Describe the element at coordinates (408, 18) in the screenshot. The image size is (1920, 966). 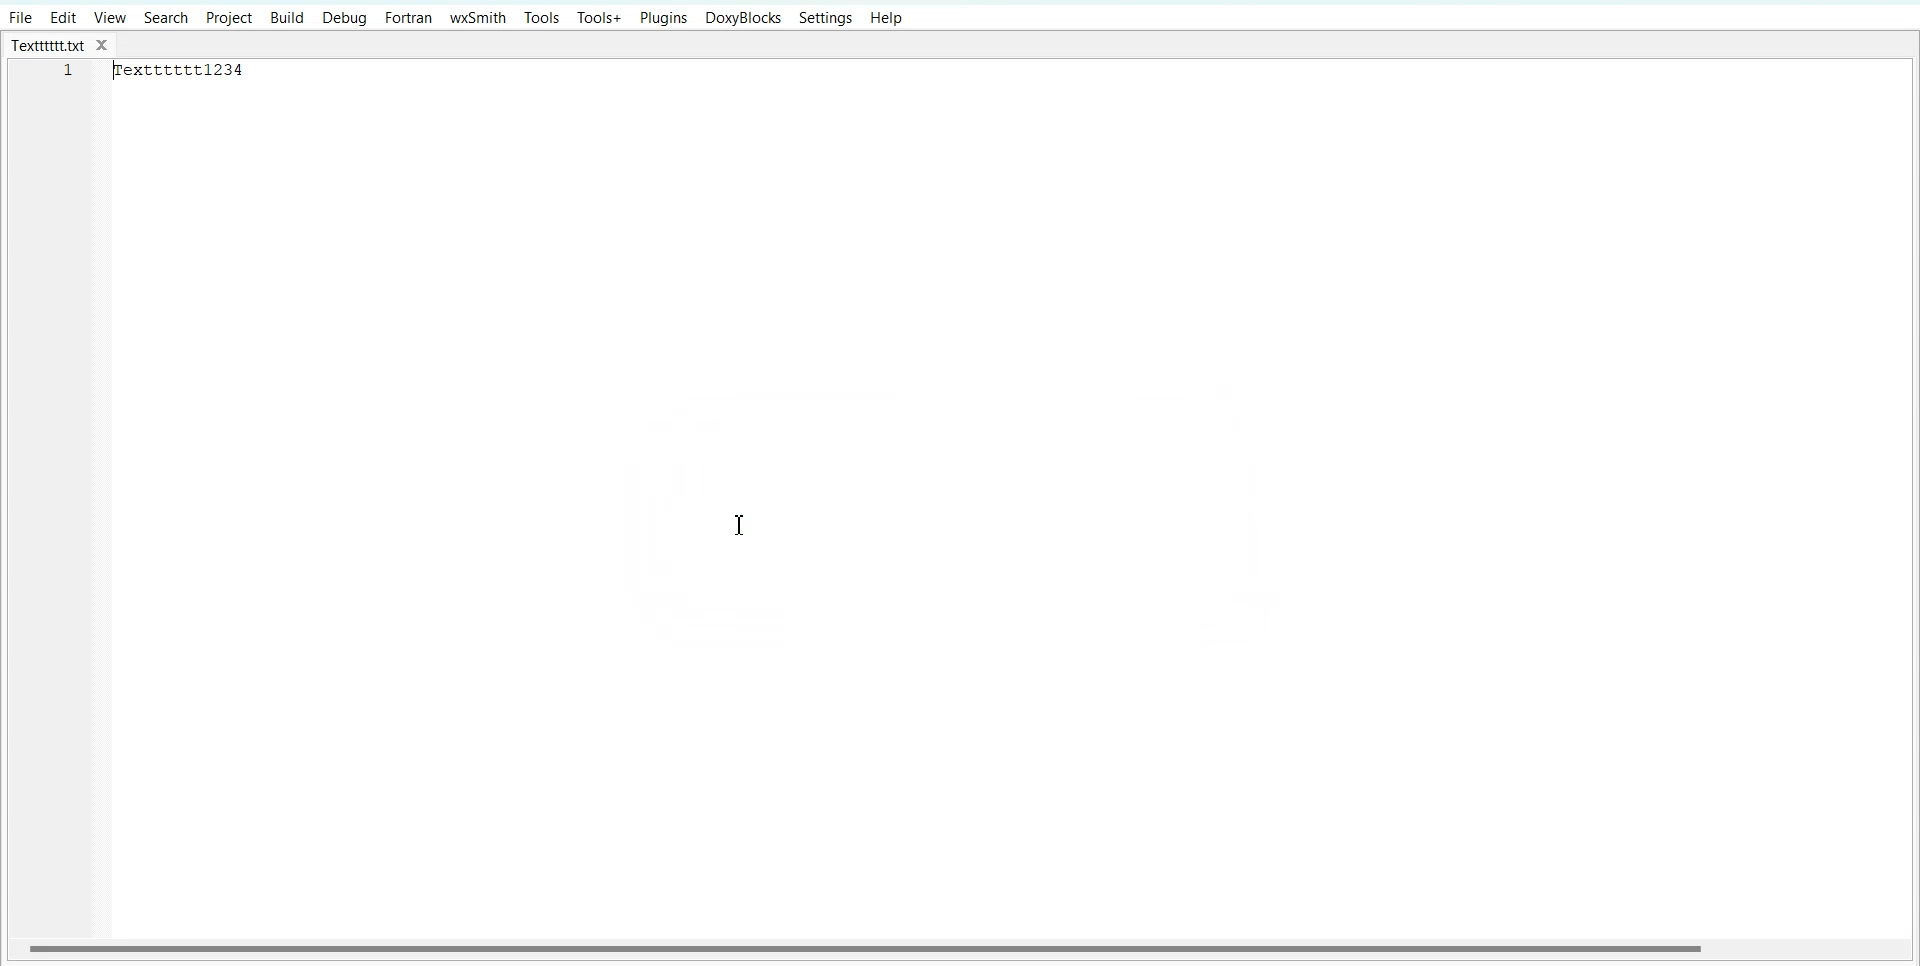
I see `Fortran` at that location.